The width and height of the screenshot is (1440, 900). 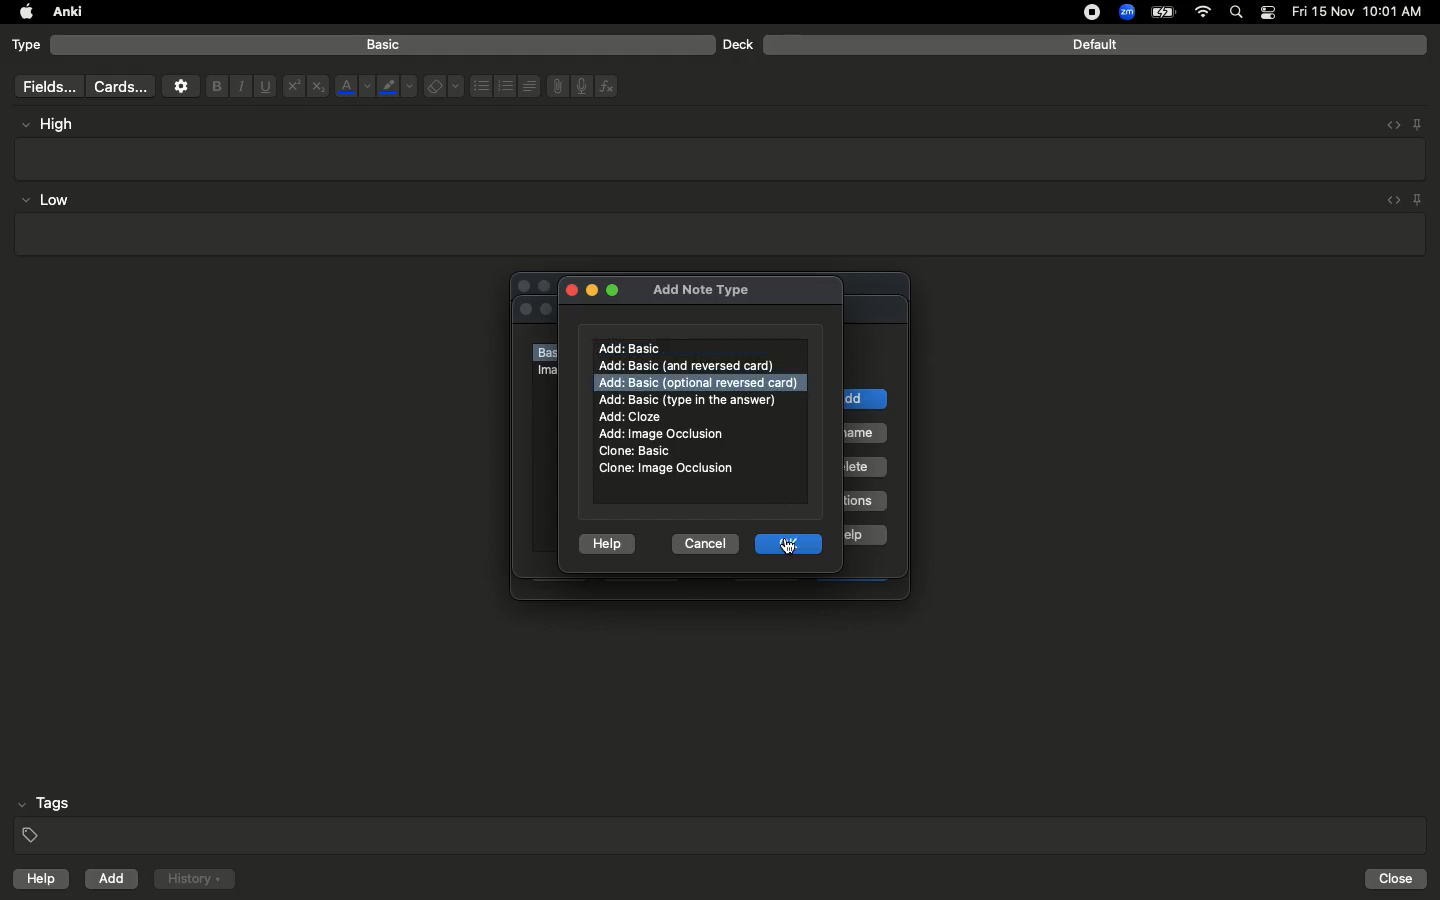 I want to click on Function, so click(x=608, y=86).